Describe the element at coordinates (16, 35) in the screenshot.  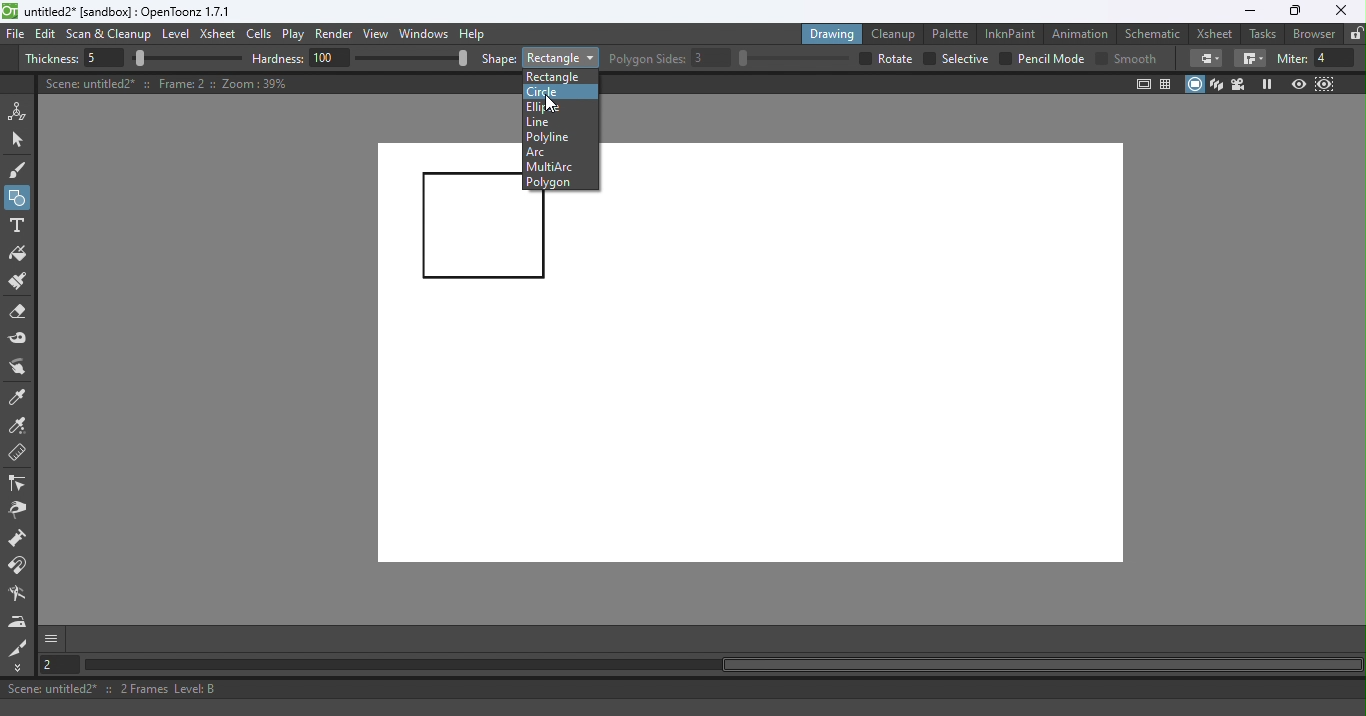
I see `File` at that location.